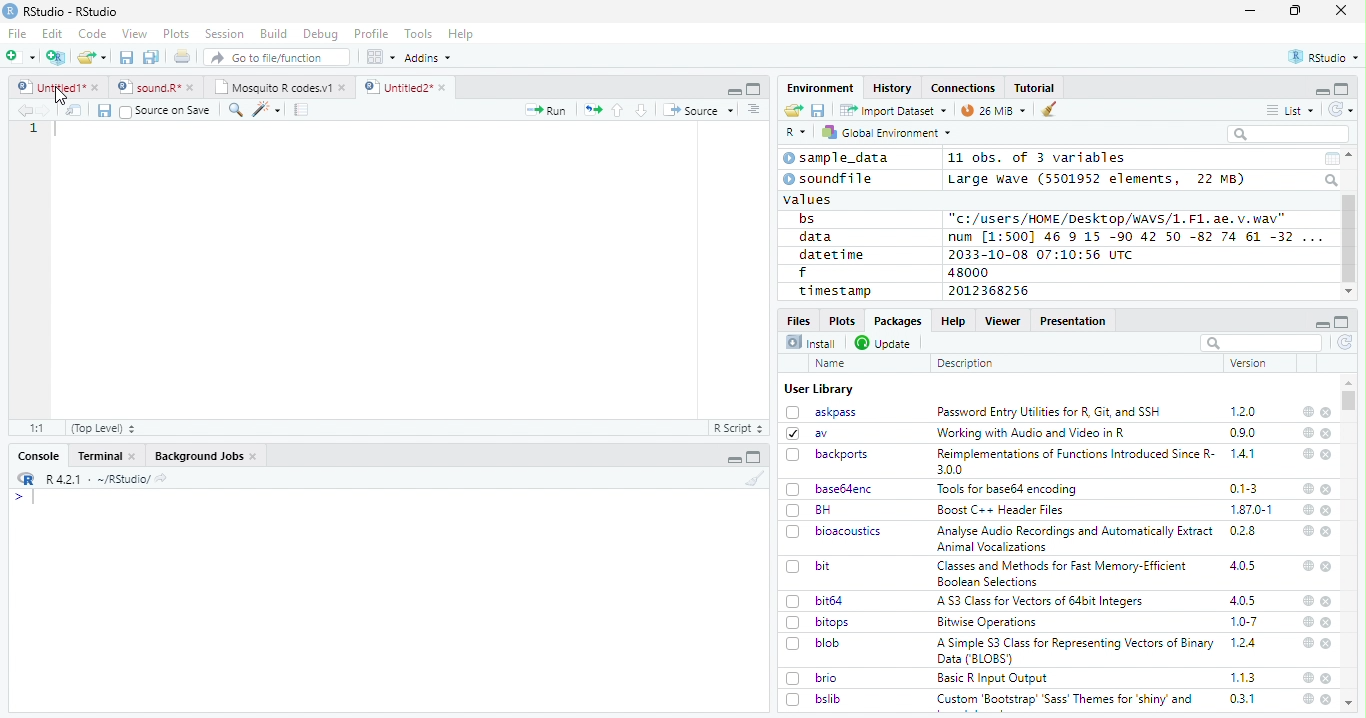  What do you see at coordinates (1328, 510) in the screenshot?
I see `close` at bounding box center [1328, 510].